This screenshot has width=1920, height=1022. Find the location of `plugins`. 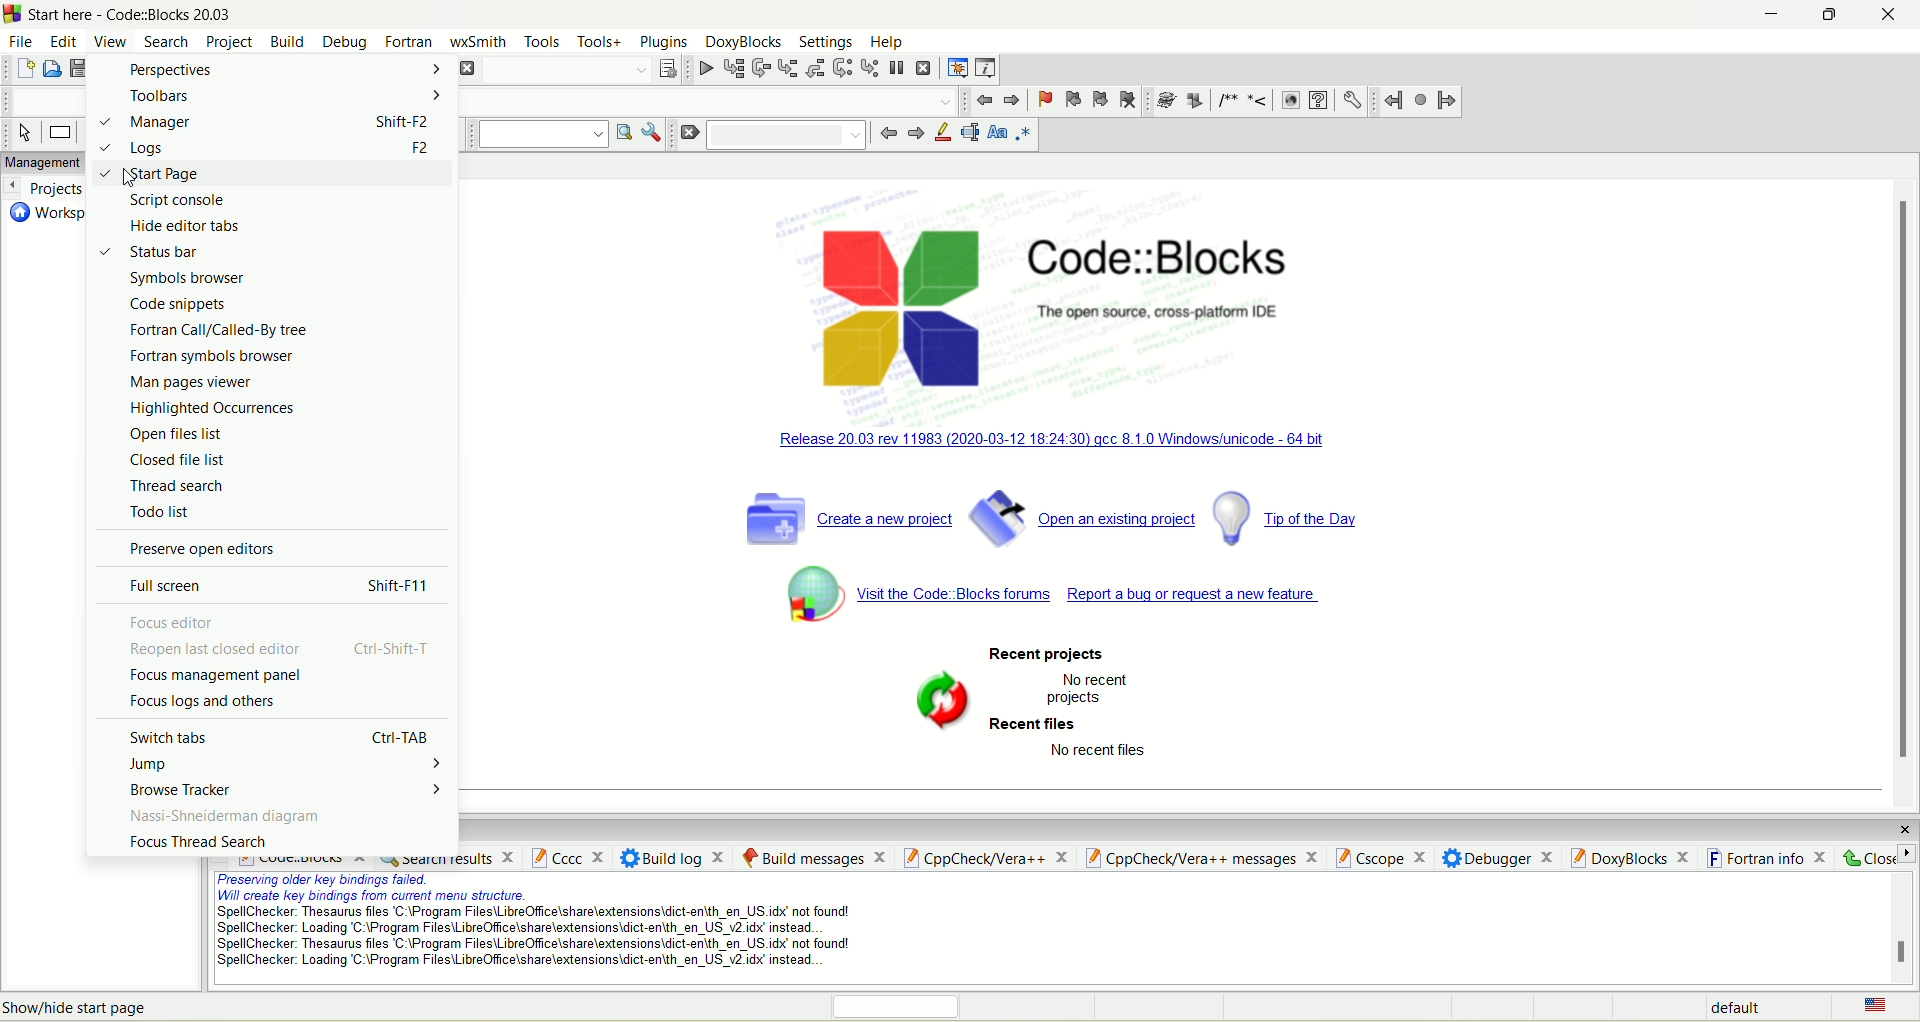

plugins is located at coordinates (665, 44).